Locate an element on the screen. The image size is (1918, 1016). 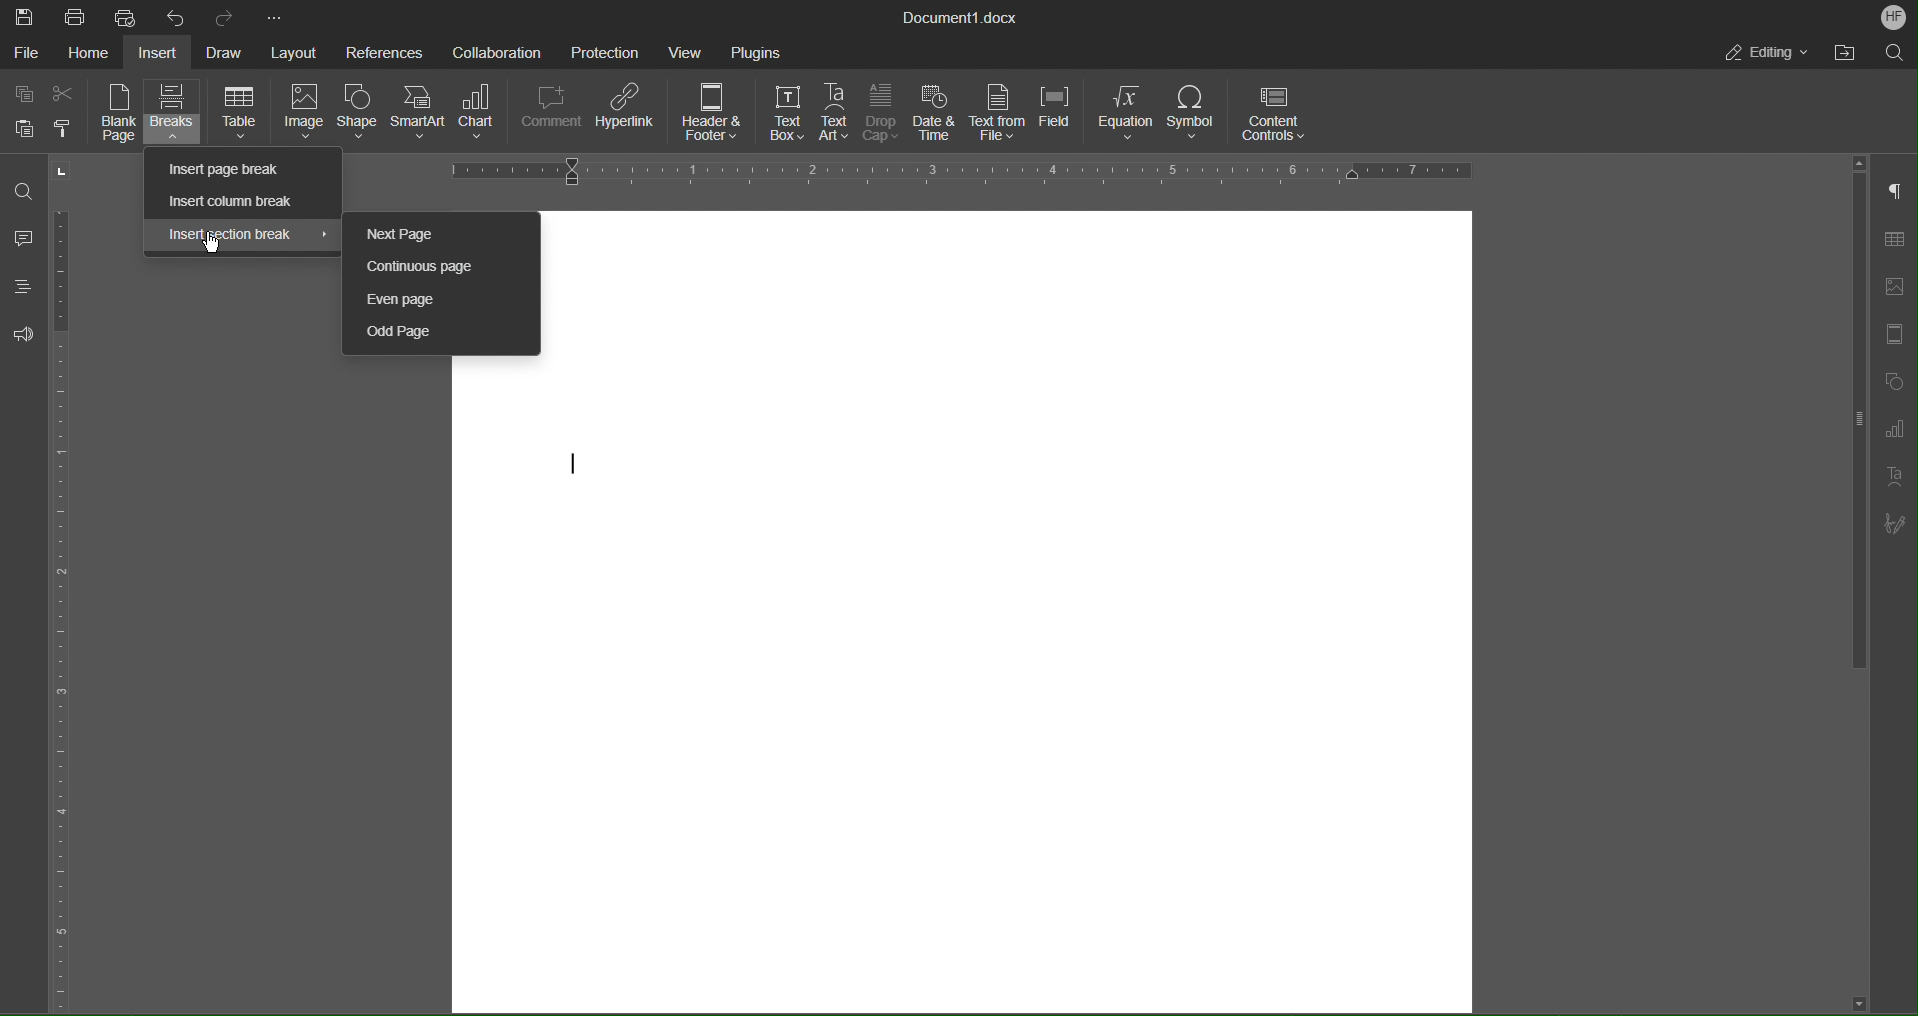
Find is located at coordinates (24, 193).